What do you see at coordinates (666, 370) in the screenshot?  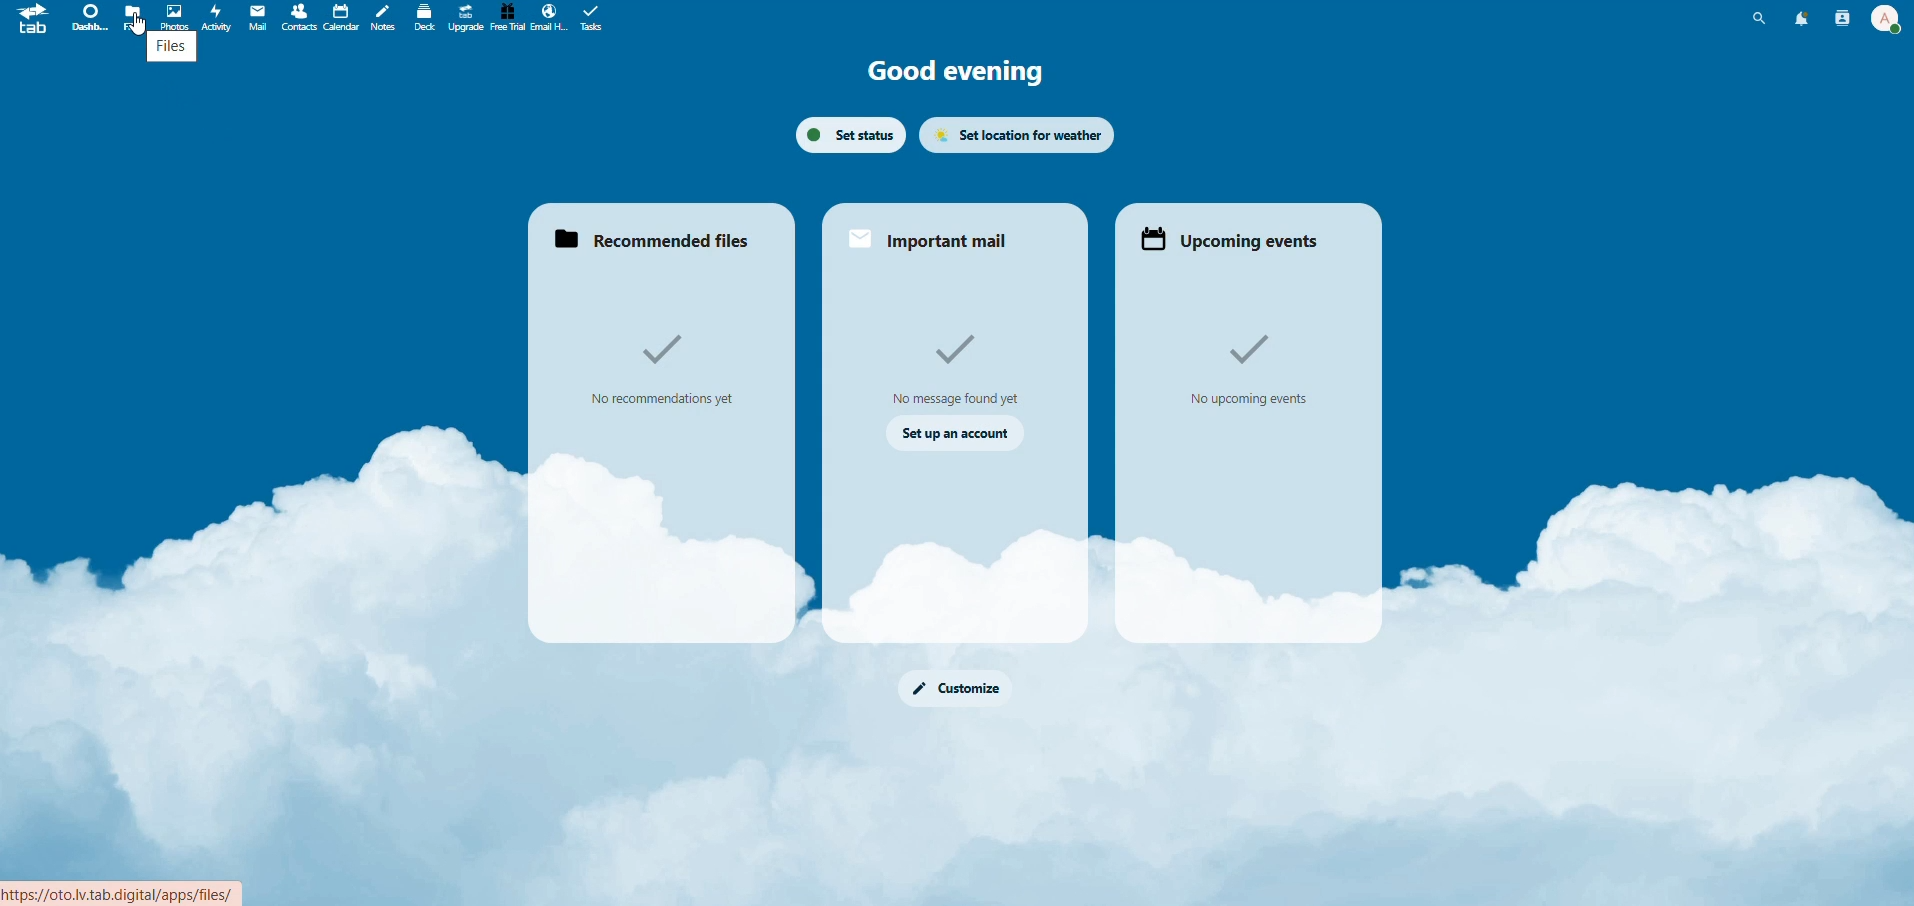 I see `Text` at bounding box center [666, 370].